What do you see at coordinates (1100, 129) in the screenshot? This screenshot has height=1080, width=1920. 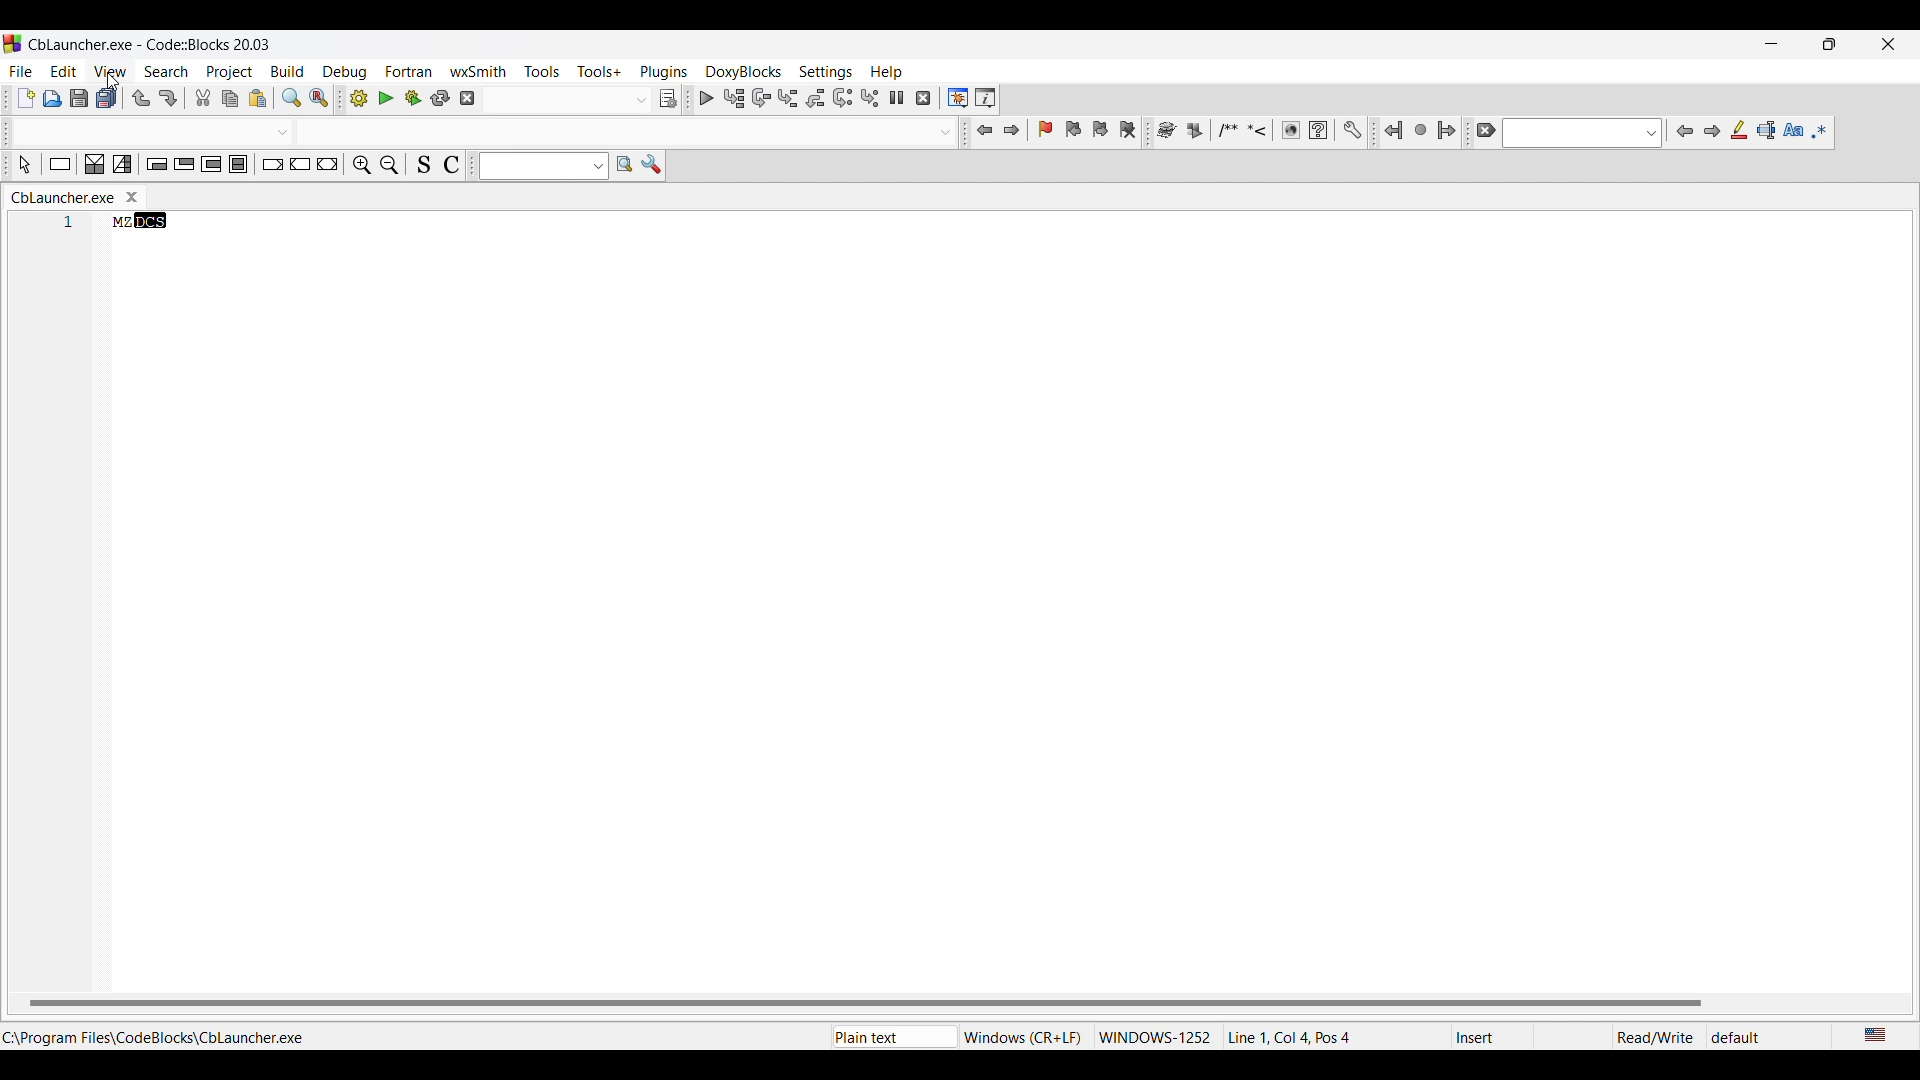 I see `Next bookmark` at bounding box center [1100, 129].